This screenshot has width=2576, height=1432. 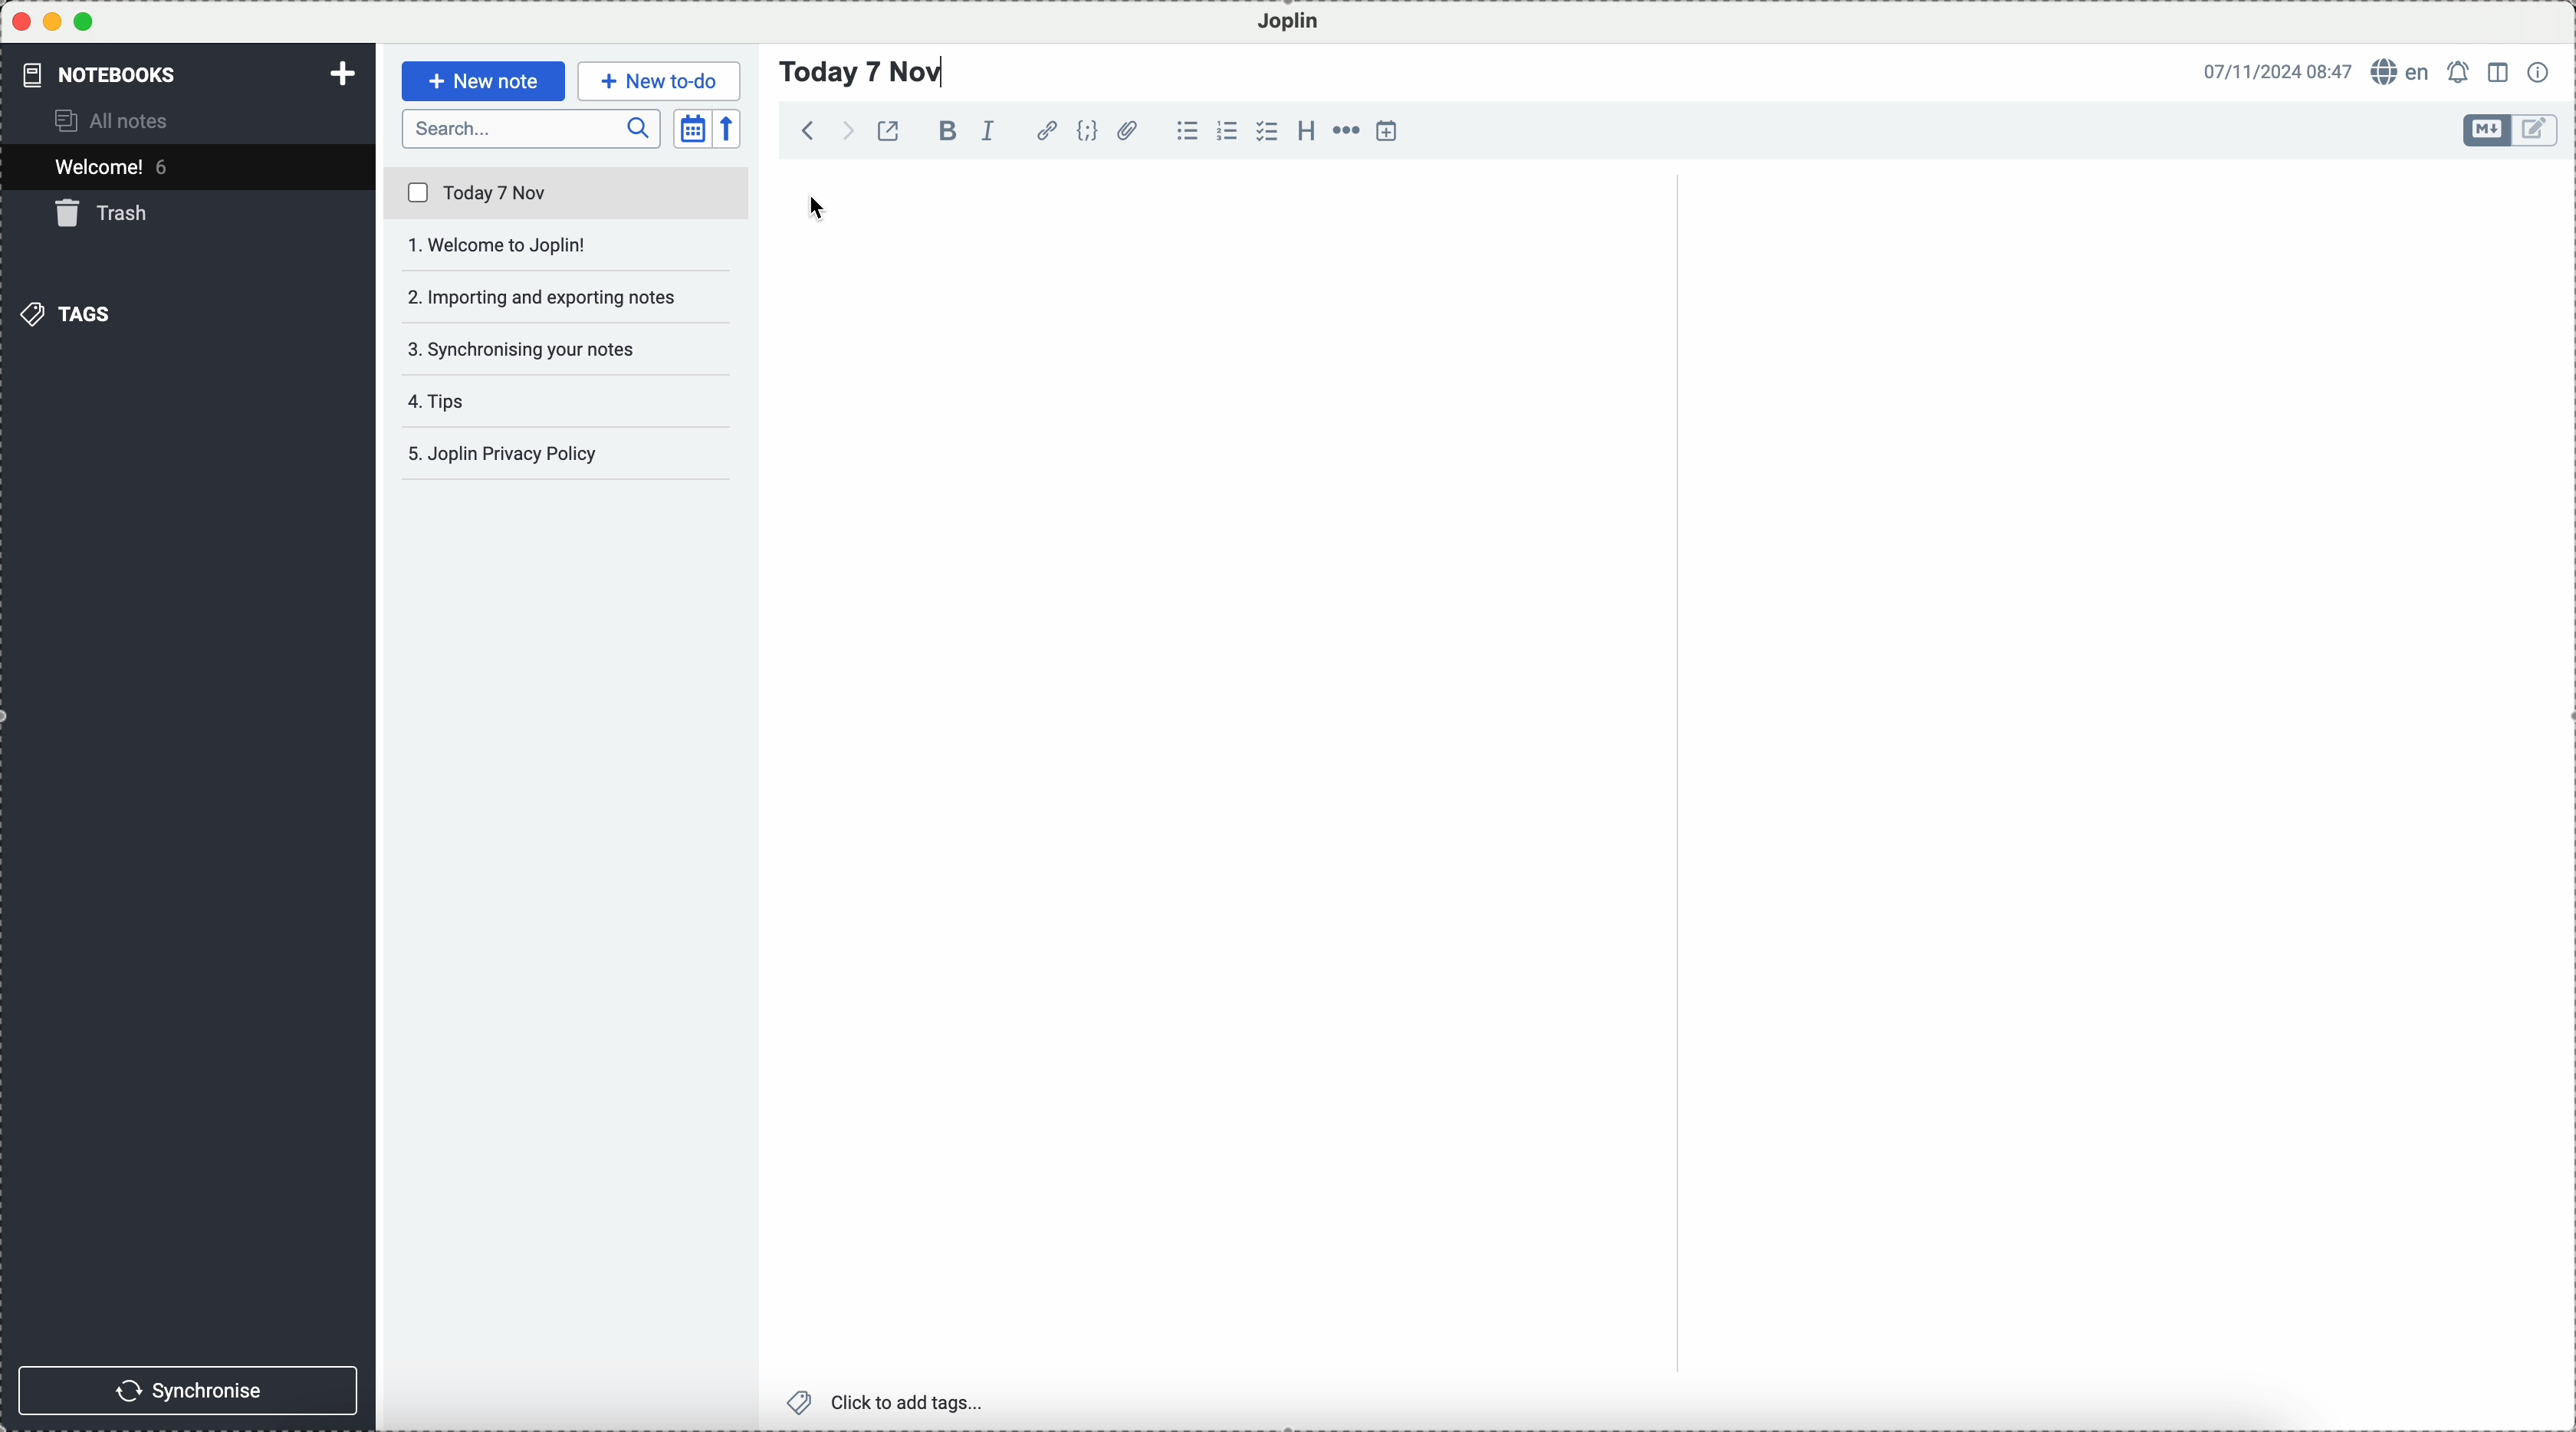 I want to click on checkbox, so click(x=1266, y=131).